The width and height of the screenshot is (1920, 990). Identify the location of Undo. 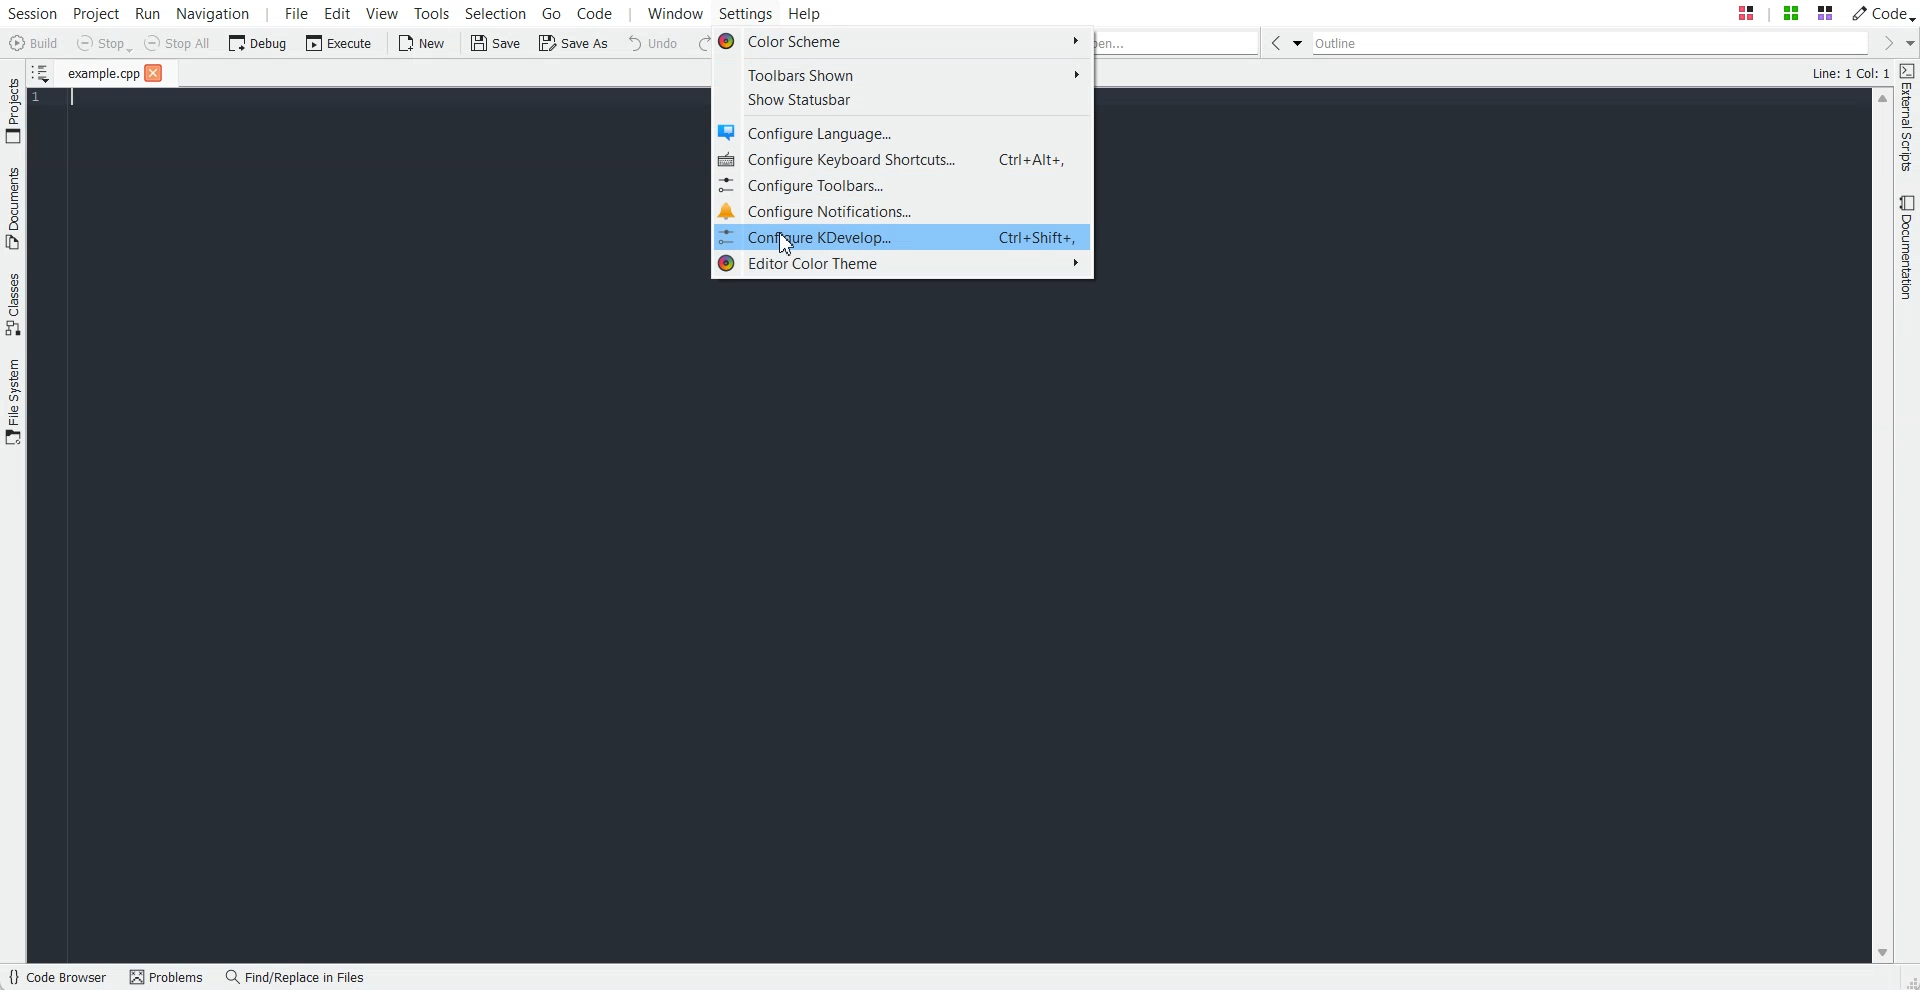
(653, 43).